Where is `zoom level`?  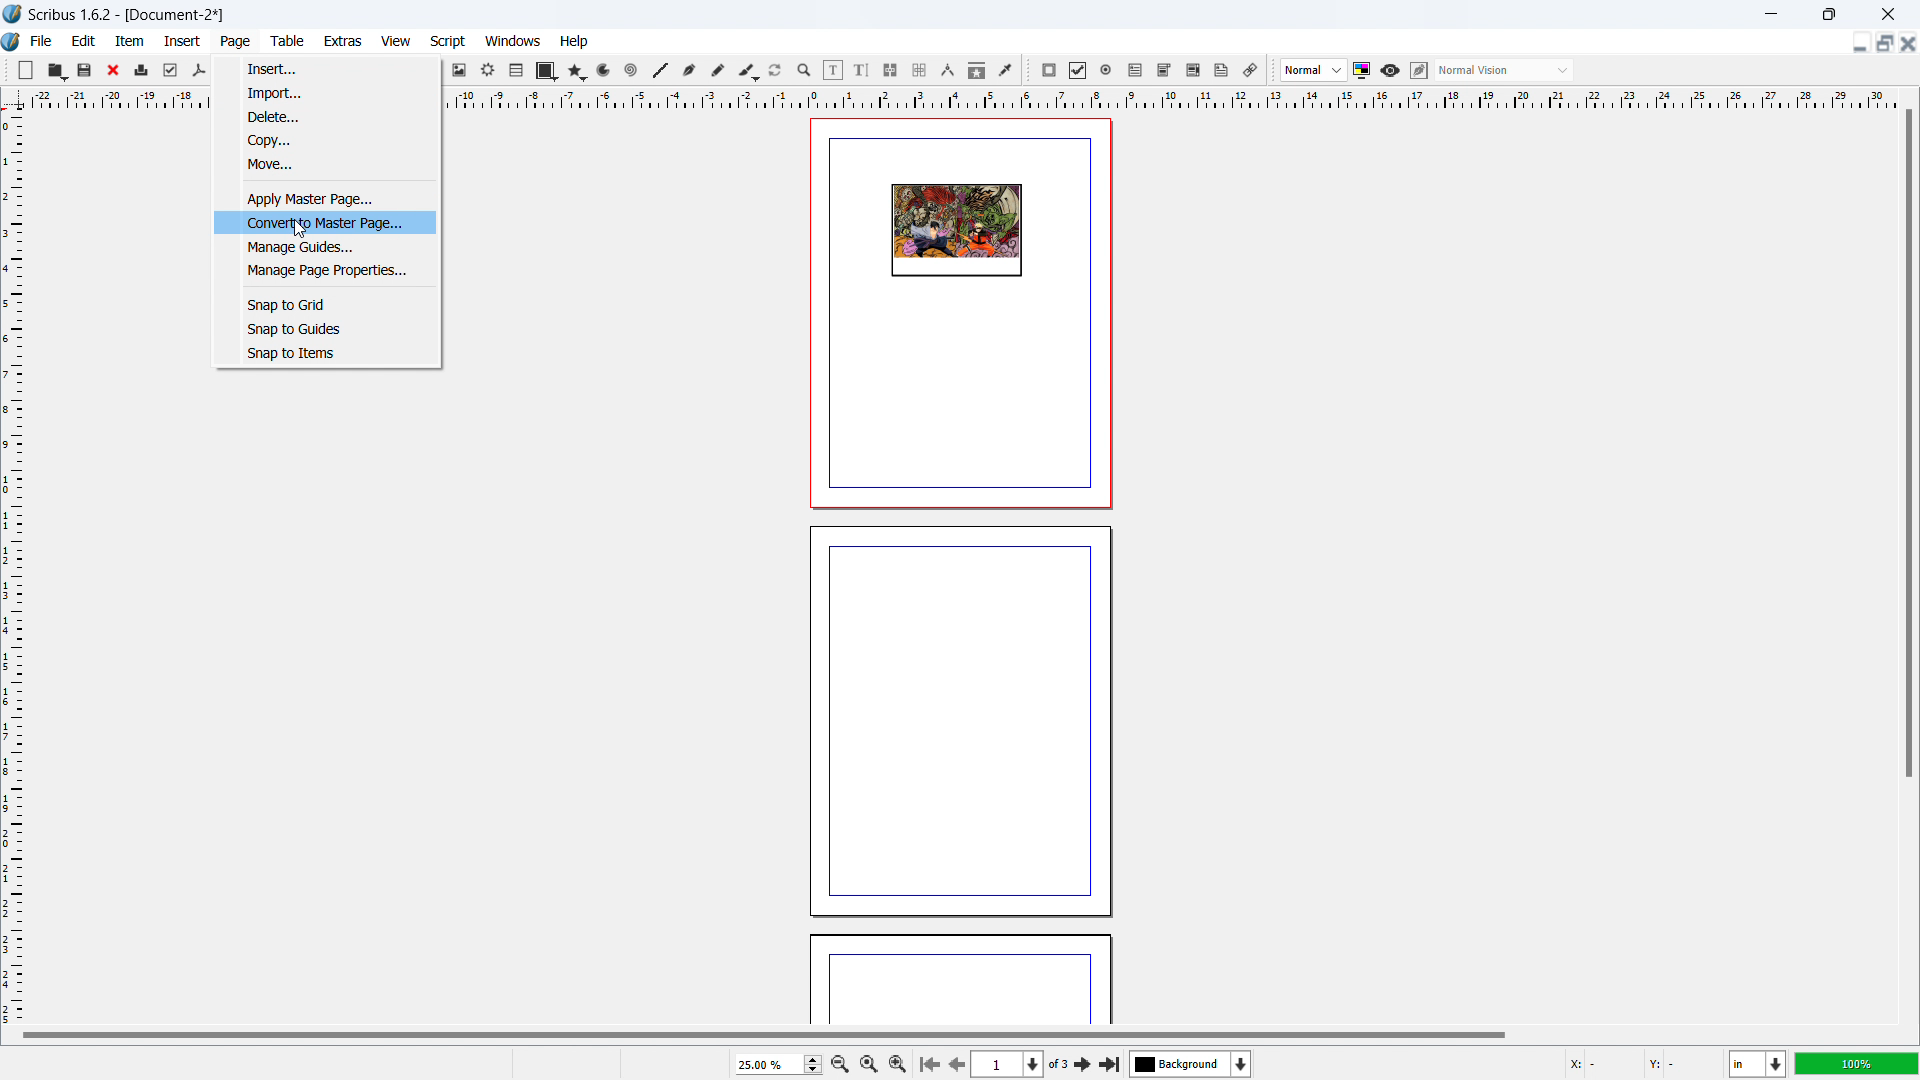 zoom level is located at coordinates (778, 1064).